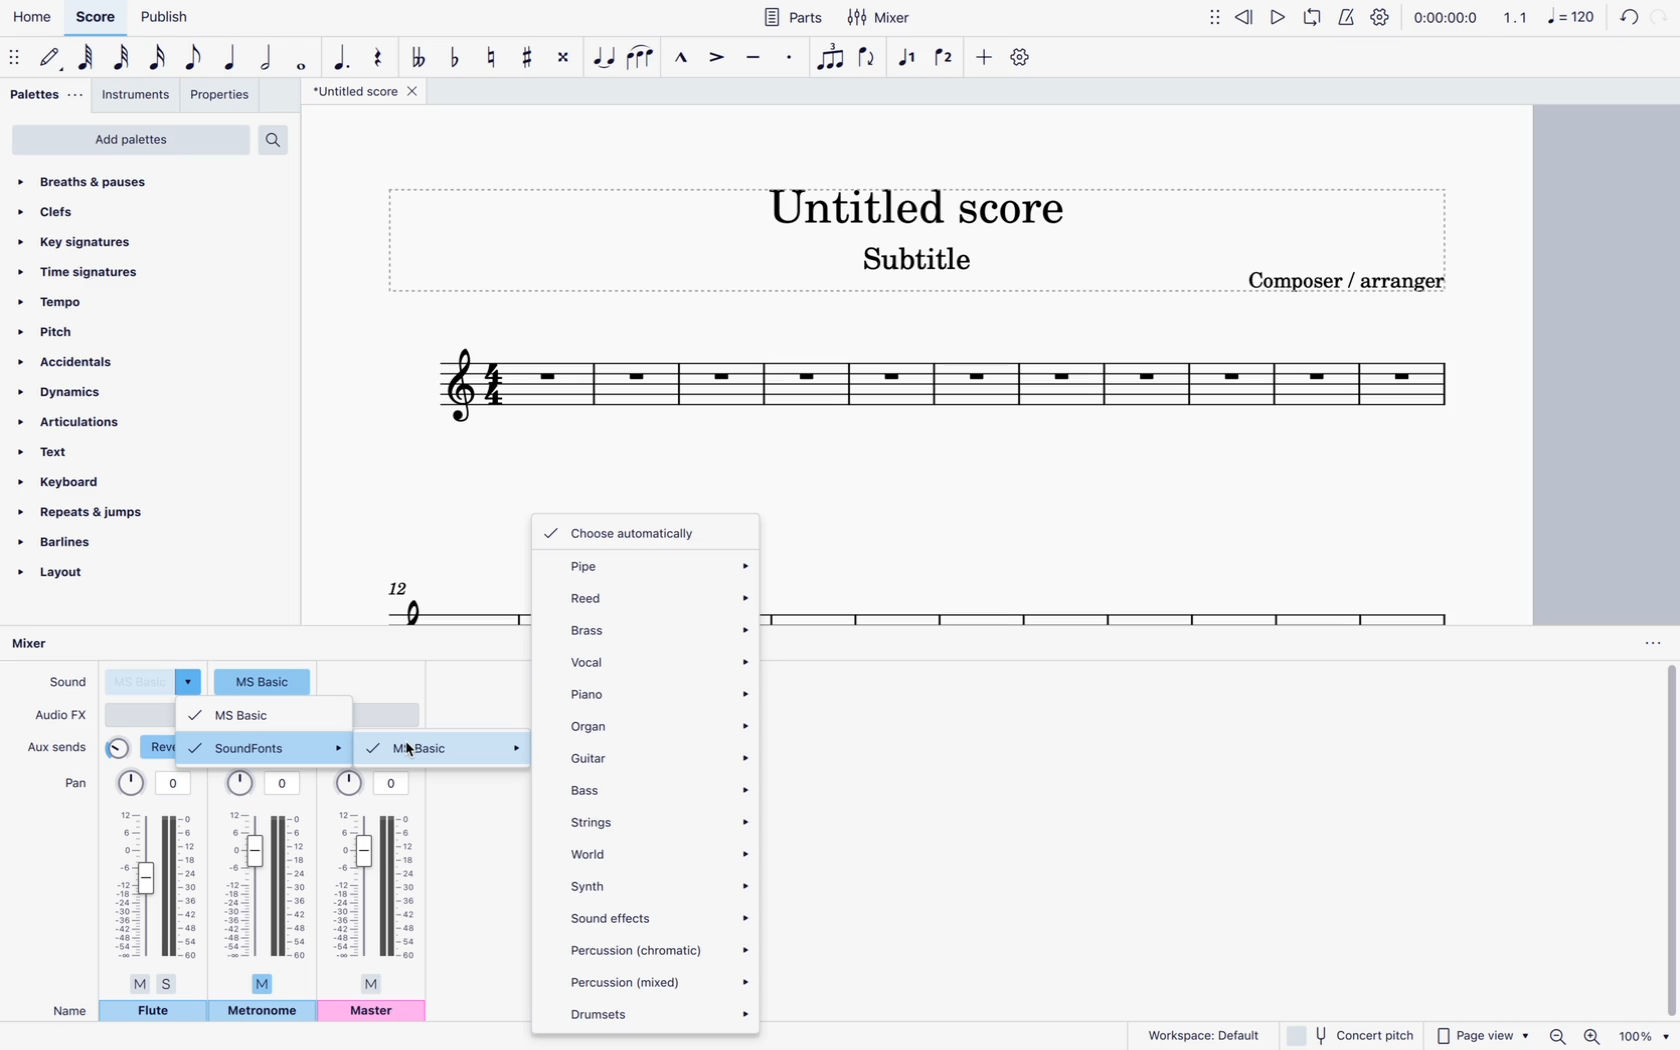 Image resolution: width=1680 pixels, height=1050 pixels. I want to click on sound type, so click(155, 681).